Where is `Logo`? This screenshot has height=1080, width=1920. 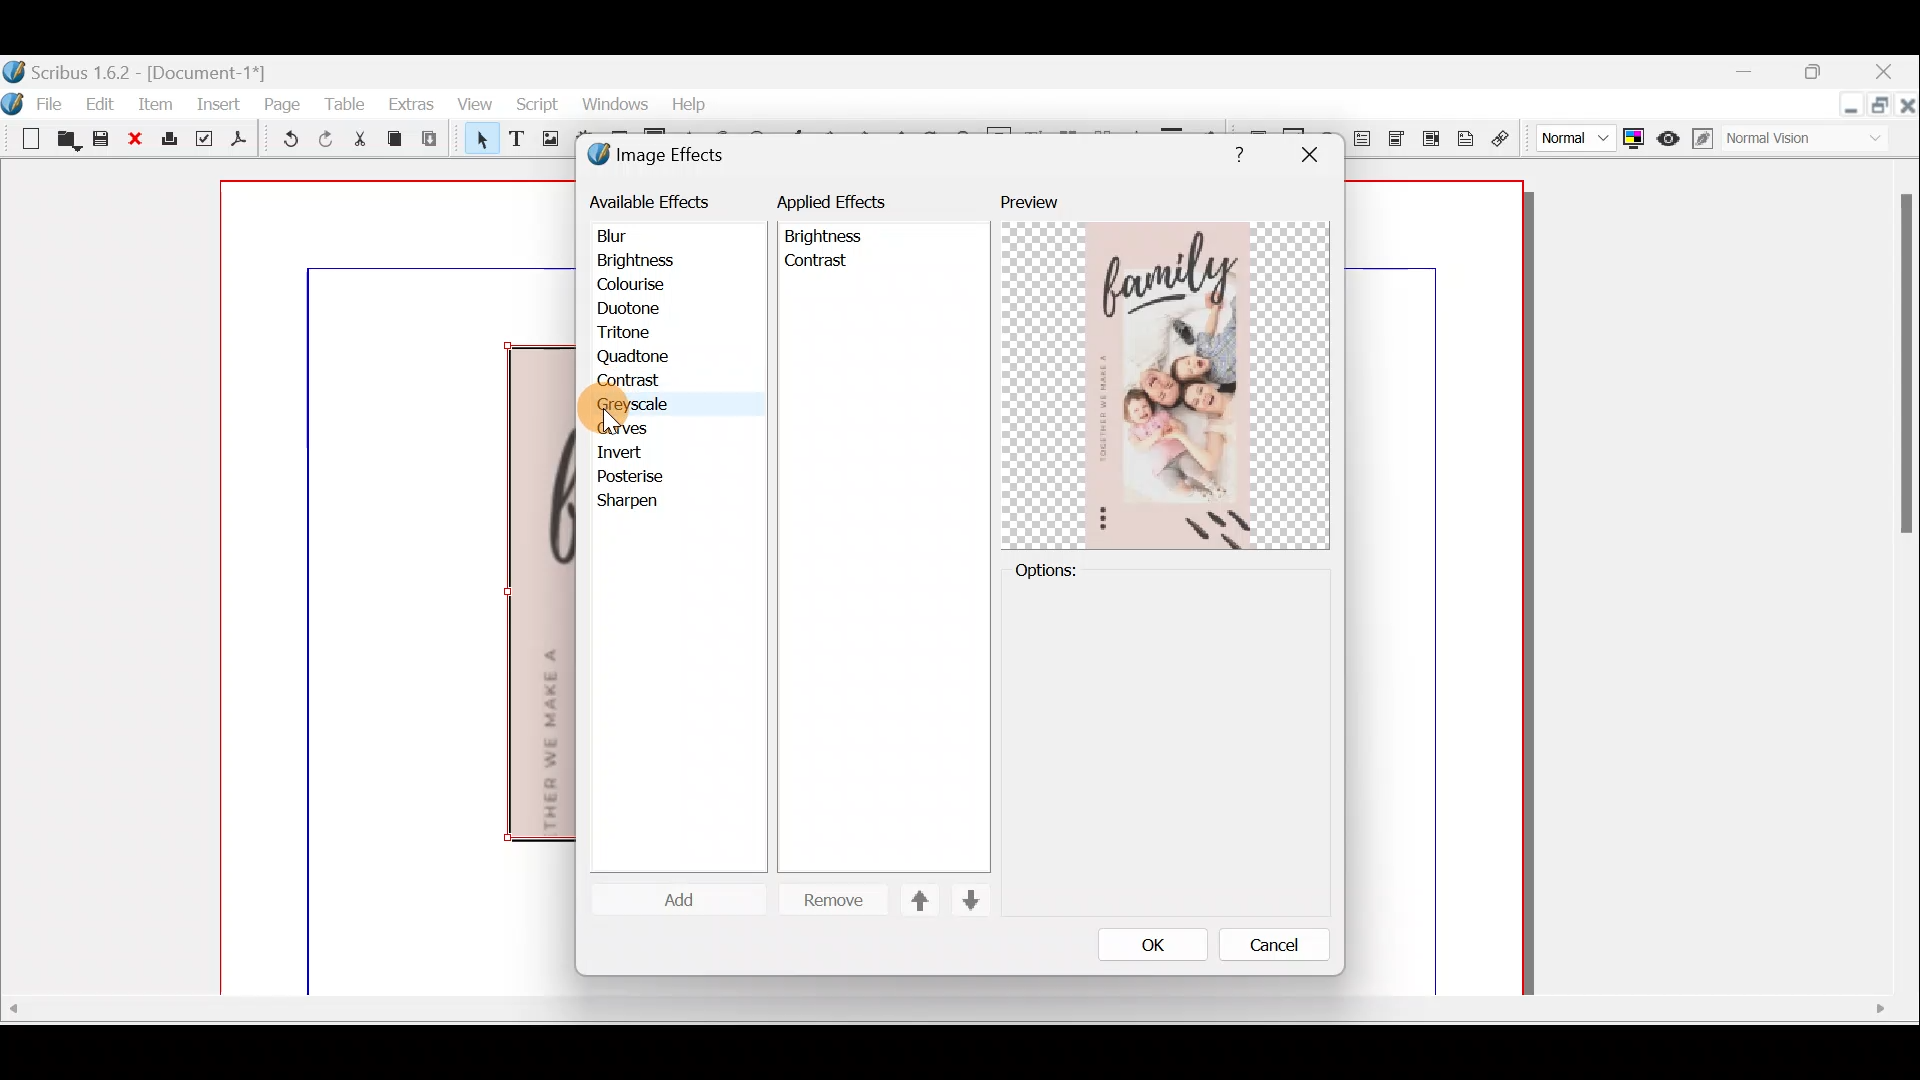 Logo is located at coordinates (16, 103).